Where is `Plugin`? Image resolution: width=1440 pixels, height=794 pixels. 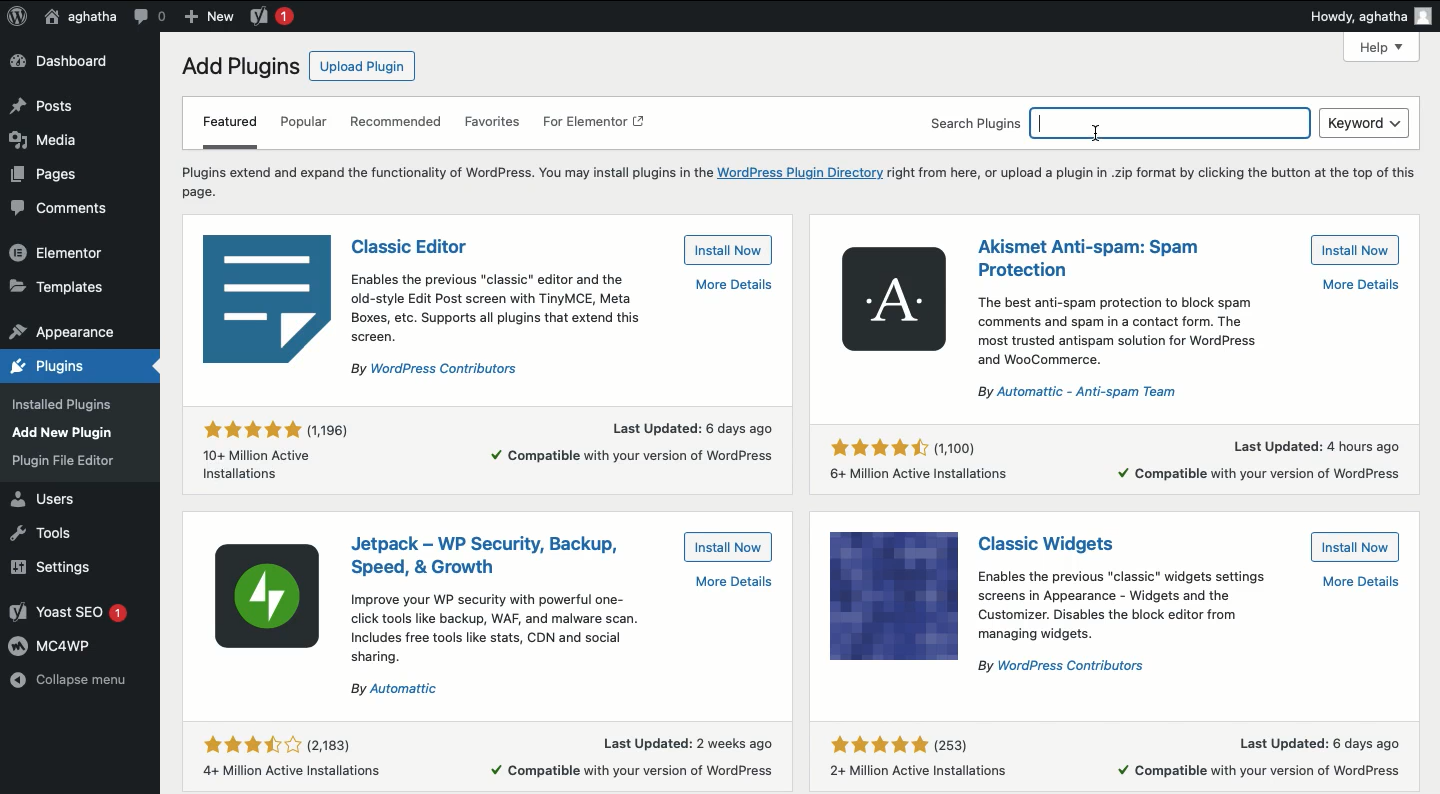 Plugin is located at coordinates (487, 552).